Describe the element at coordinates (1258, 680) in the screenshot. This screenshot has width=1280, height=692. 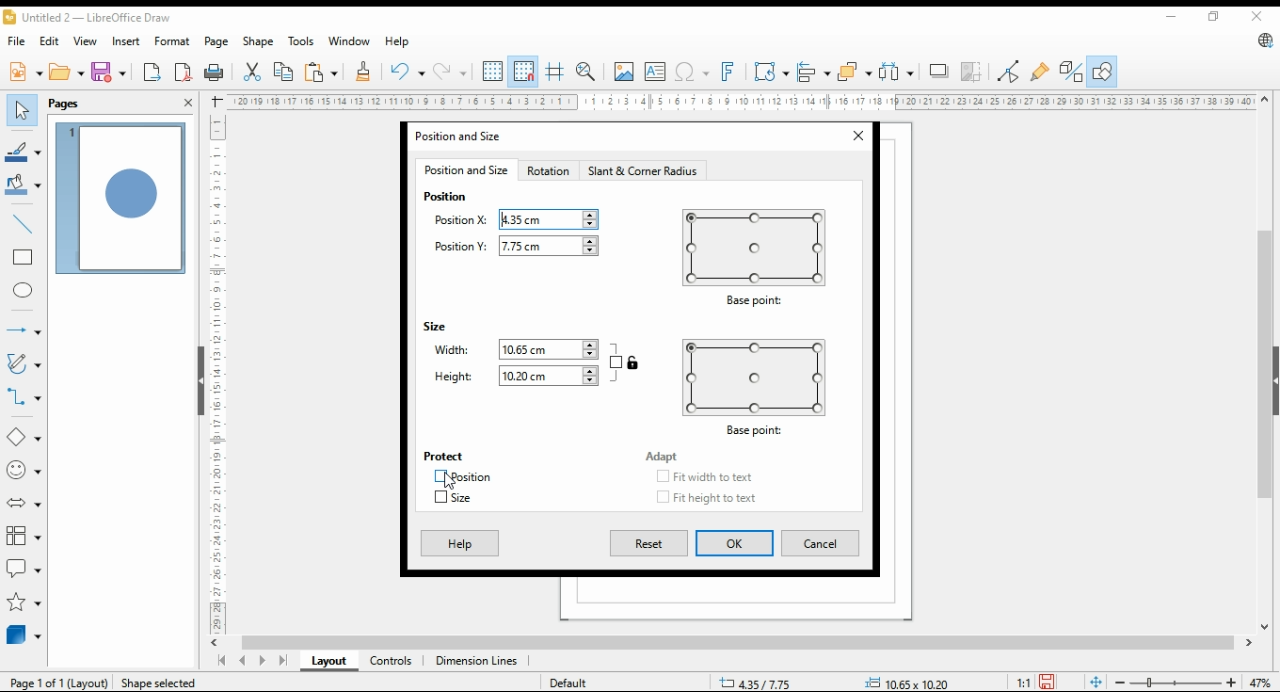
I see `zoom factor` at that location.